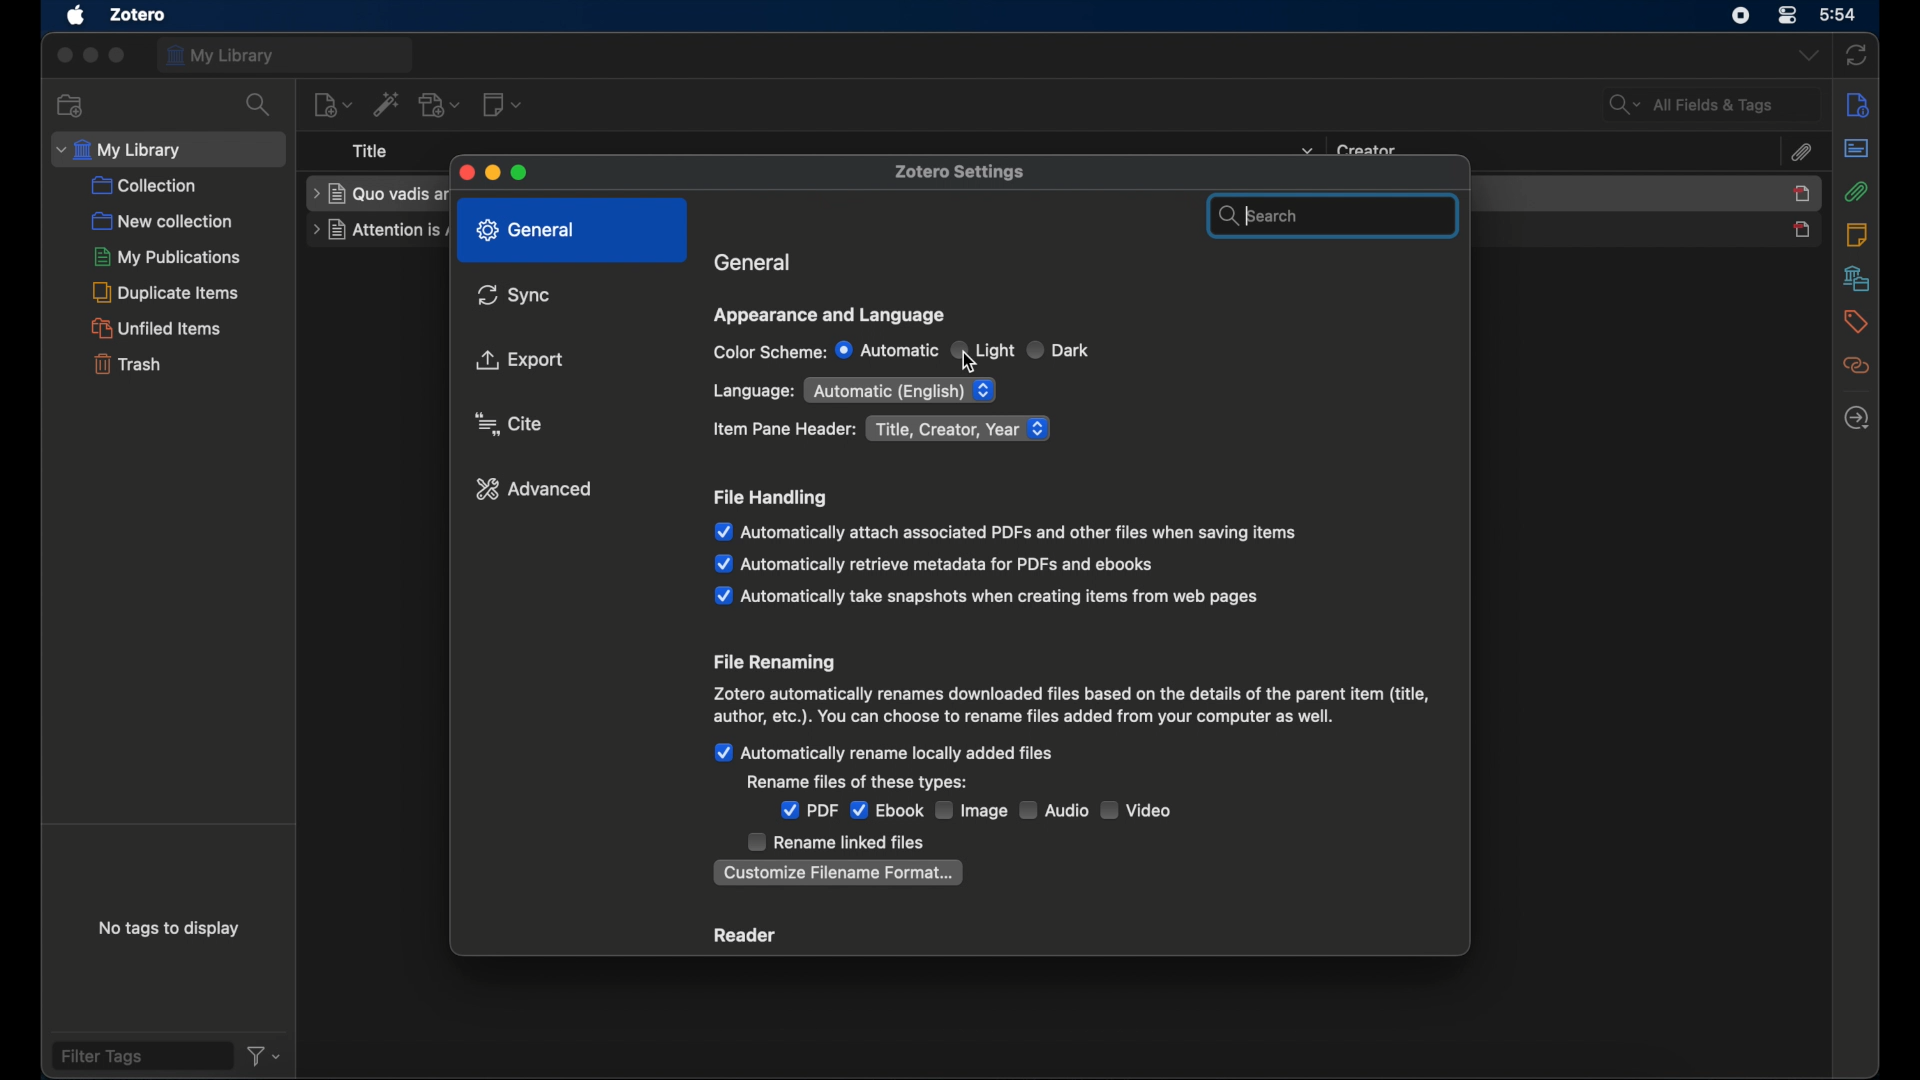 The height and width of the screenshot is (1080, 1920). I want to click on tags, so click(1854, 322).